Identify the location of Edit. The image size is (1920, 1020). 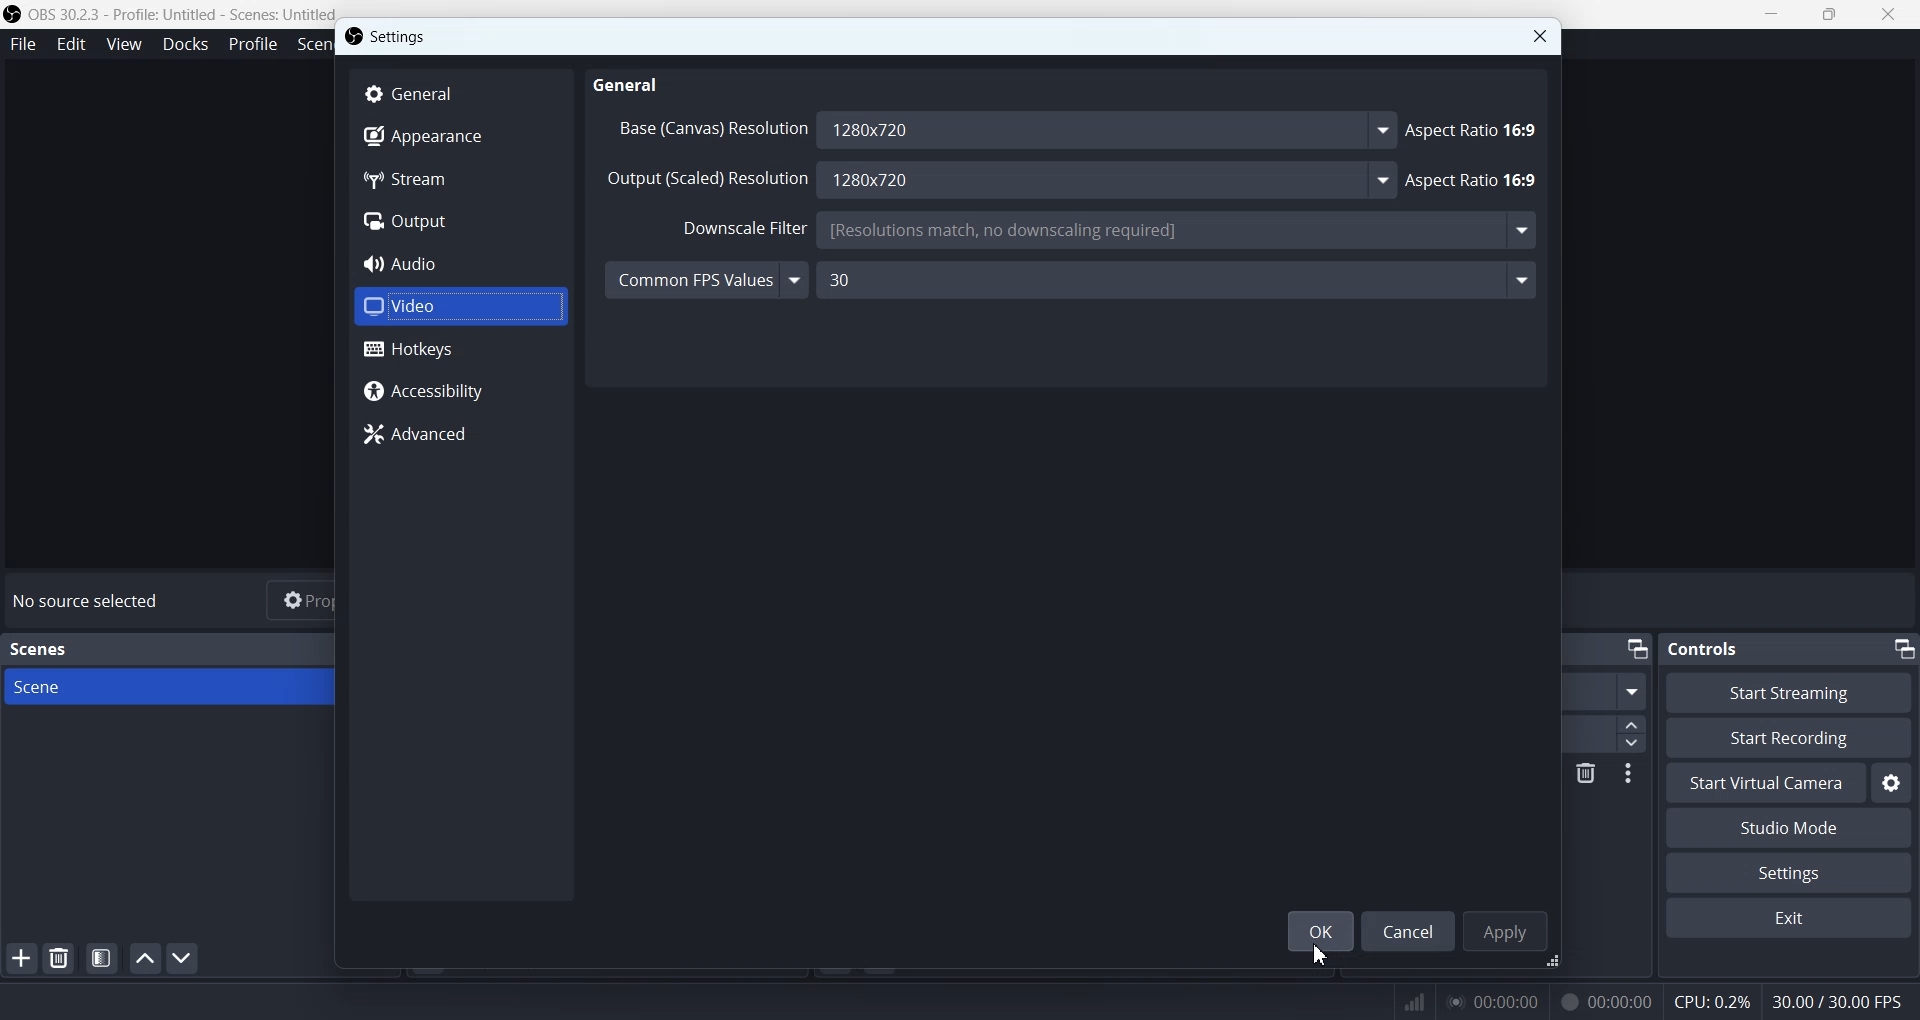
(73, 46).